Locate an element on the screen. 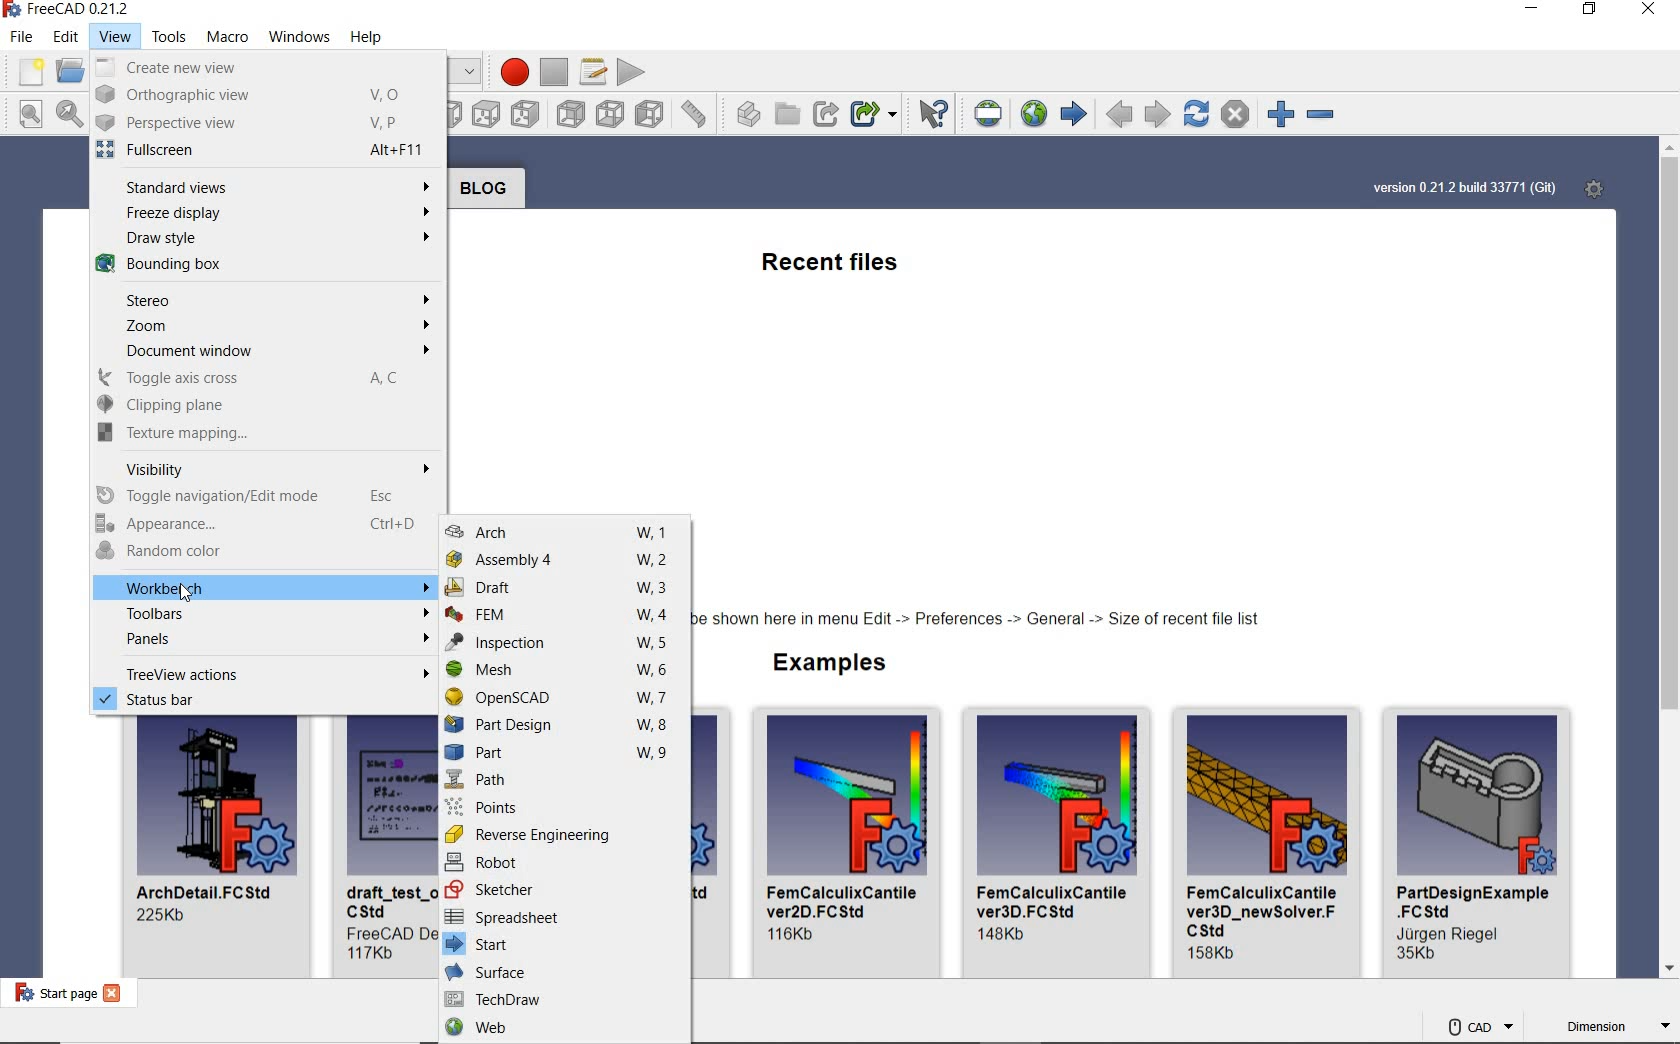 The image size is (1680, 1044). system version info is located at coordinates (1463, 188).